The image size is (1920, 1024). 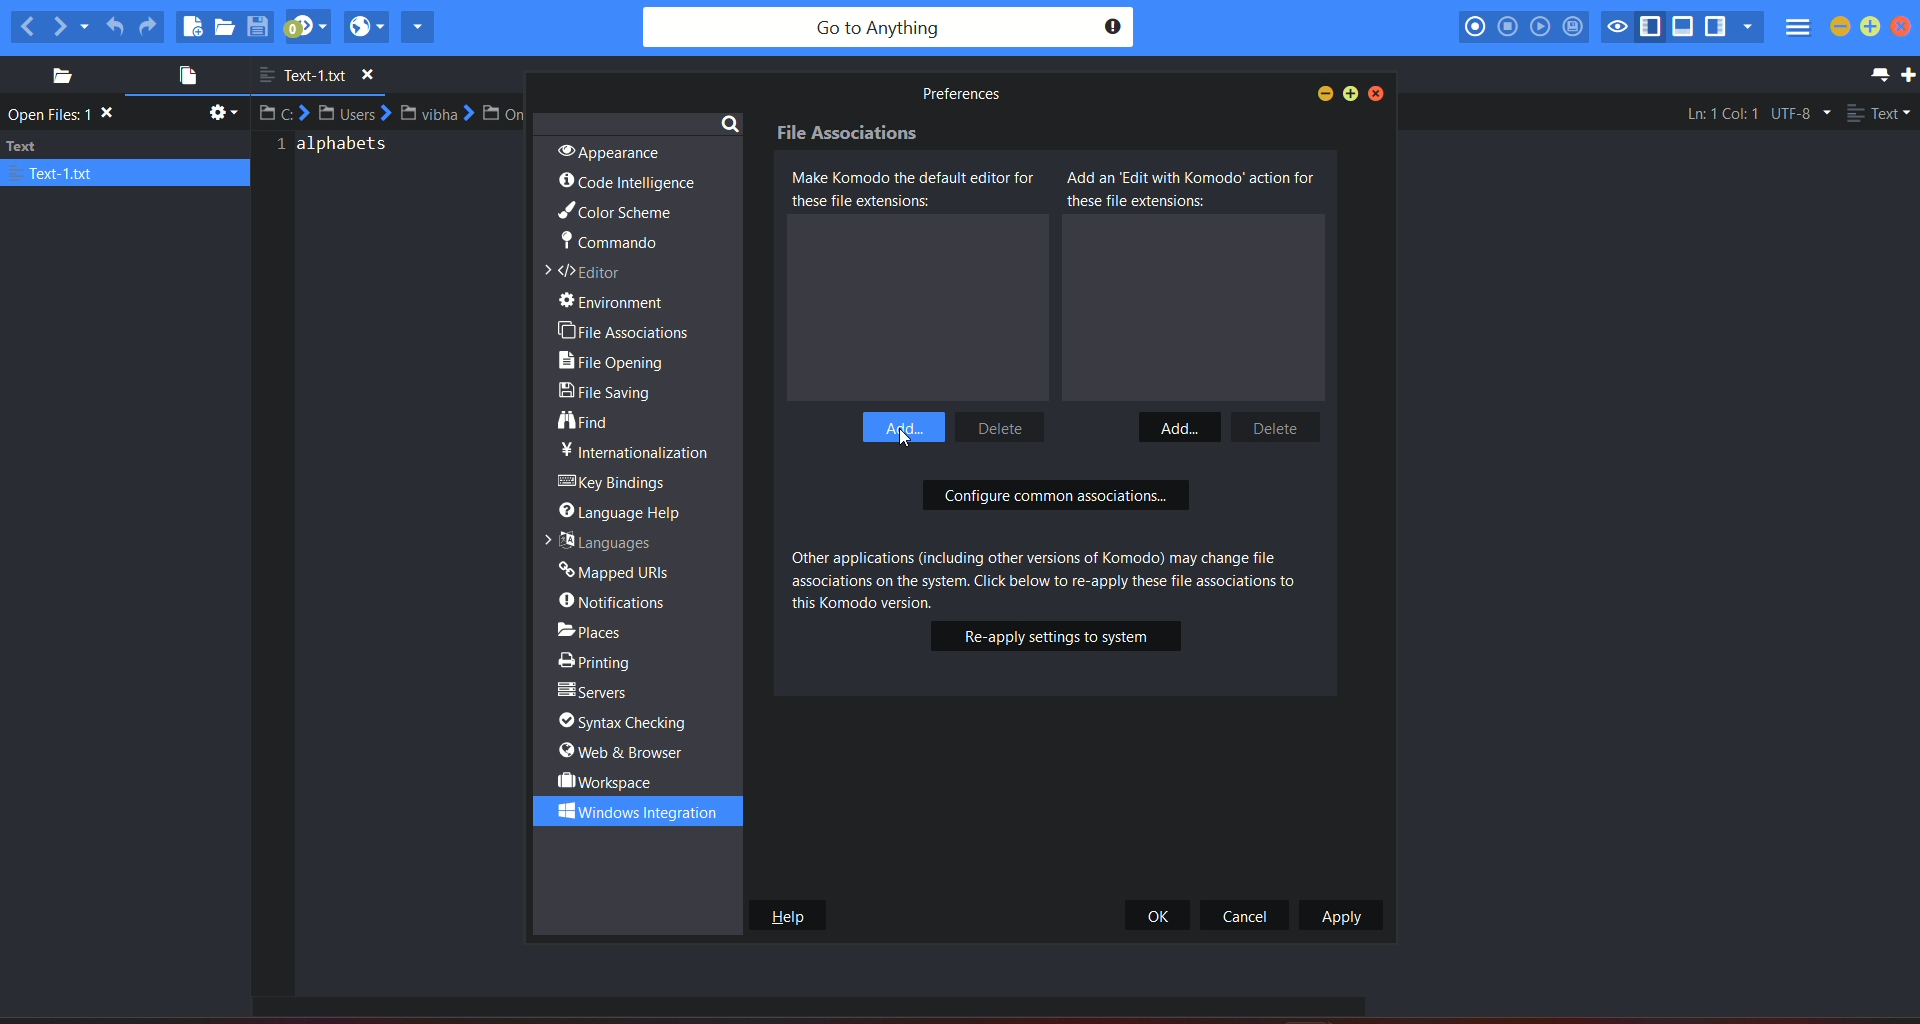 What do you see at coordinates (1340, 916) in the screenshot?
I see `apply` at bounding box center [1340, 916].